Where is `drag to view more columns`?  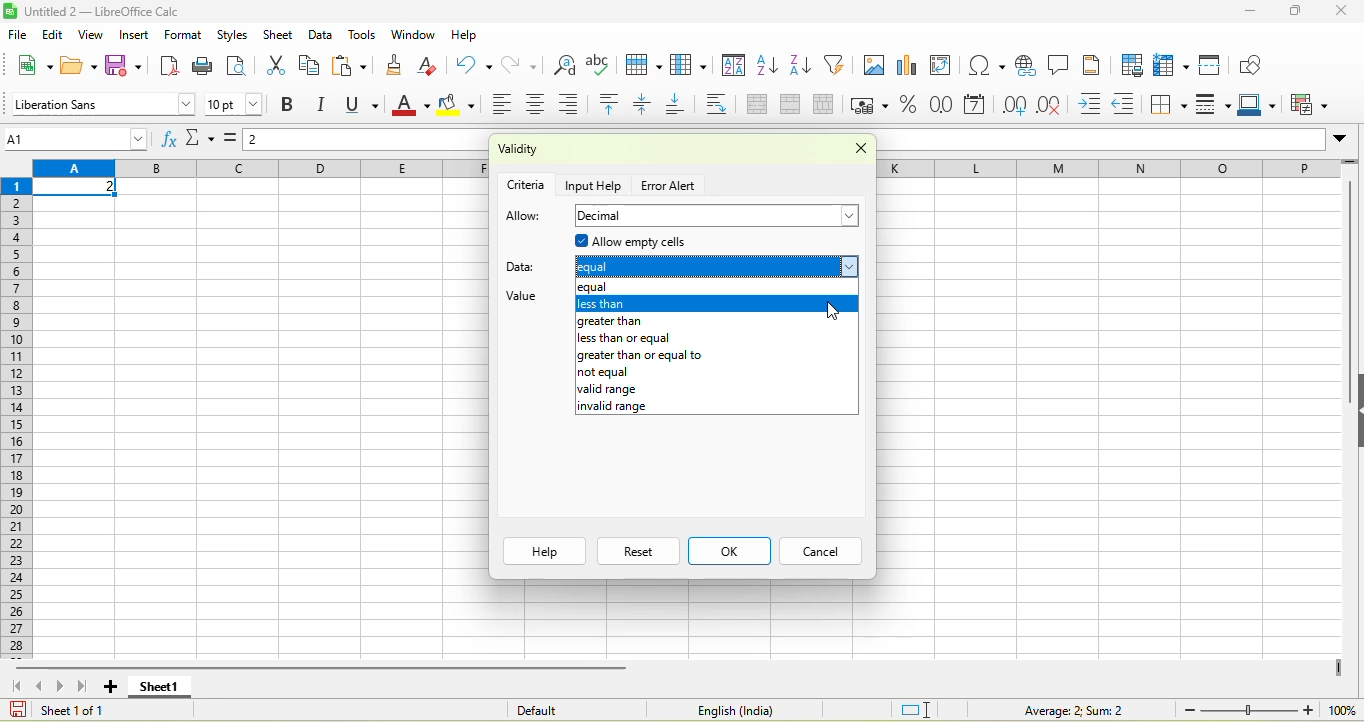 drag to view more columns is located at coordinates (1339, 668).